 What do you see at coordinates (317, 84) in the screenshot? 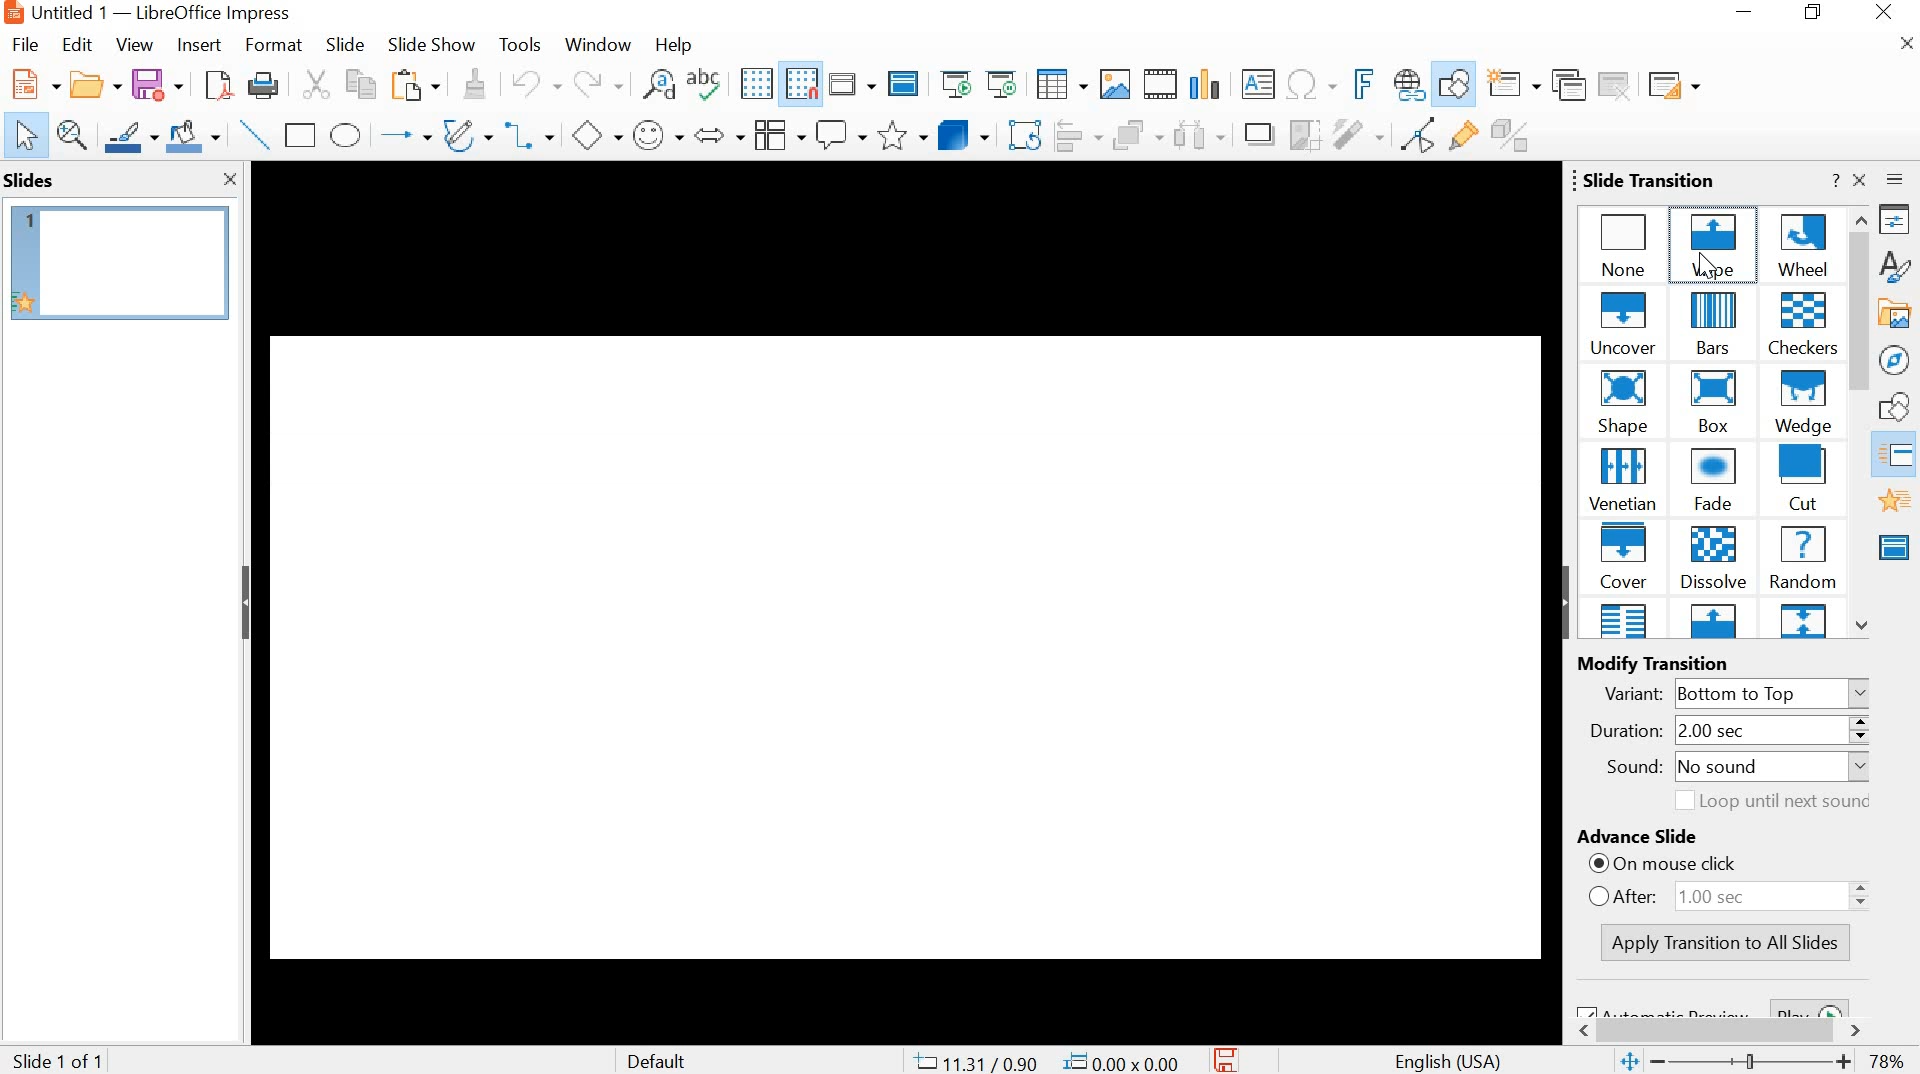
I see `CUT` at bounding box center [317, 84].